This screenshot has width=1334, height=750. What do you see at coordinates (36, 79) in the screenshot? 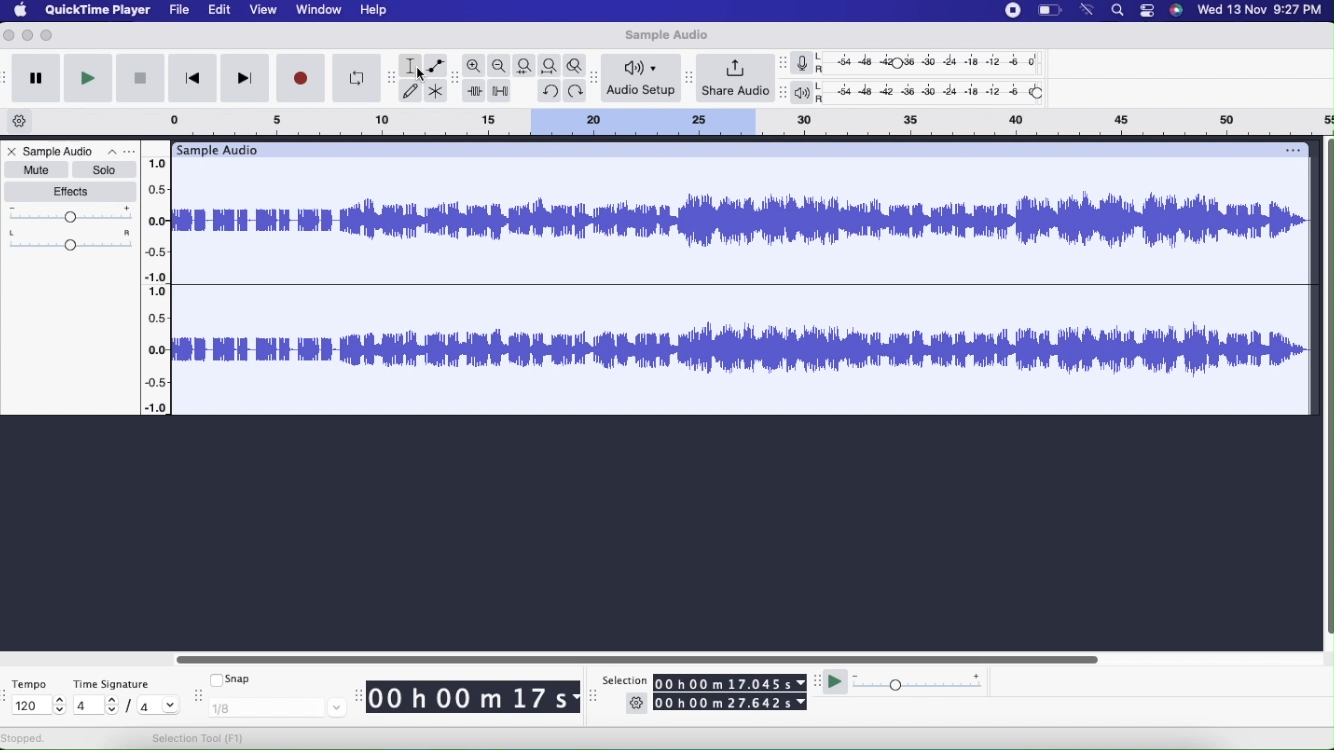
I see `Pause` at bounding box center [36, 79].